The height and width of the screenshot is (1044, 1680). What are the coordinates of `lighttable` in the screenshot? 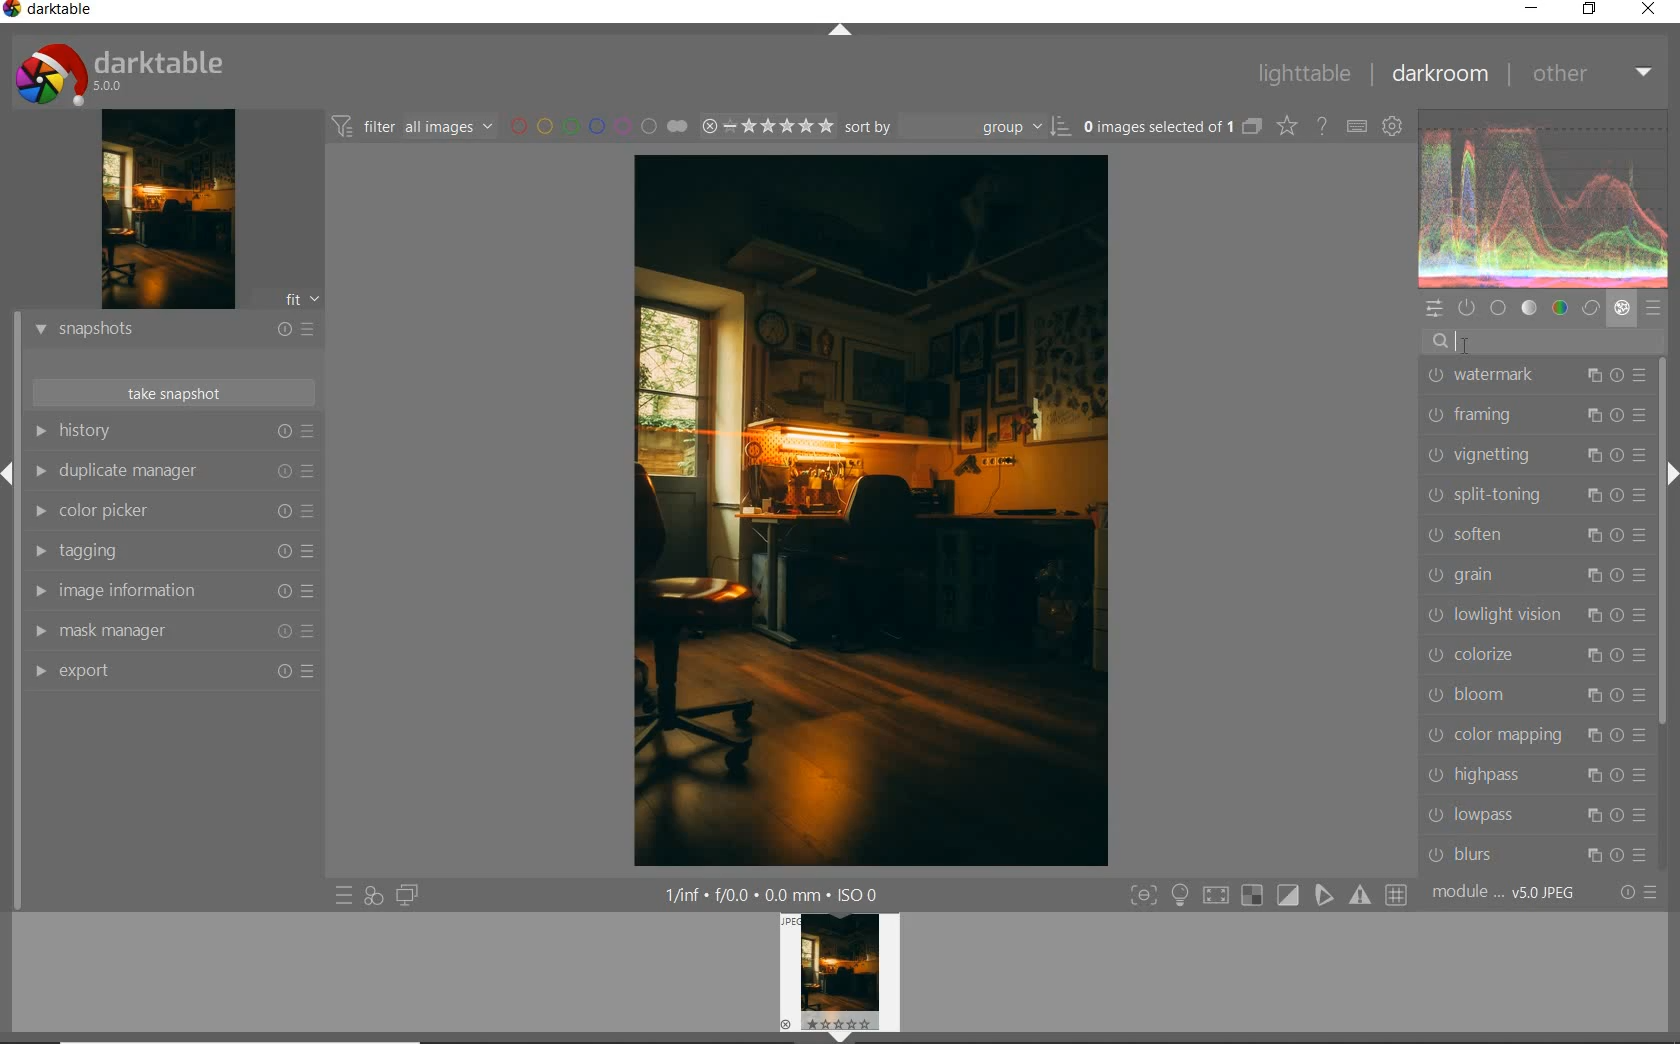 It's located at (1305, 76).